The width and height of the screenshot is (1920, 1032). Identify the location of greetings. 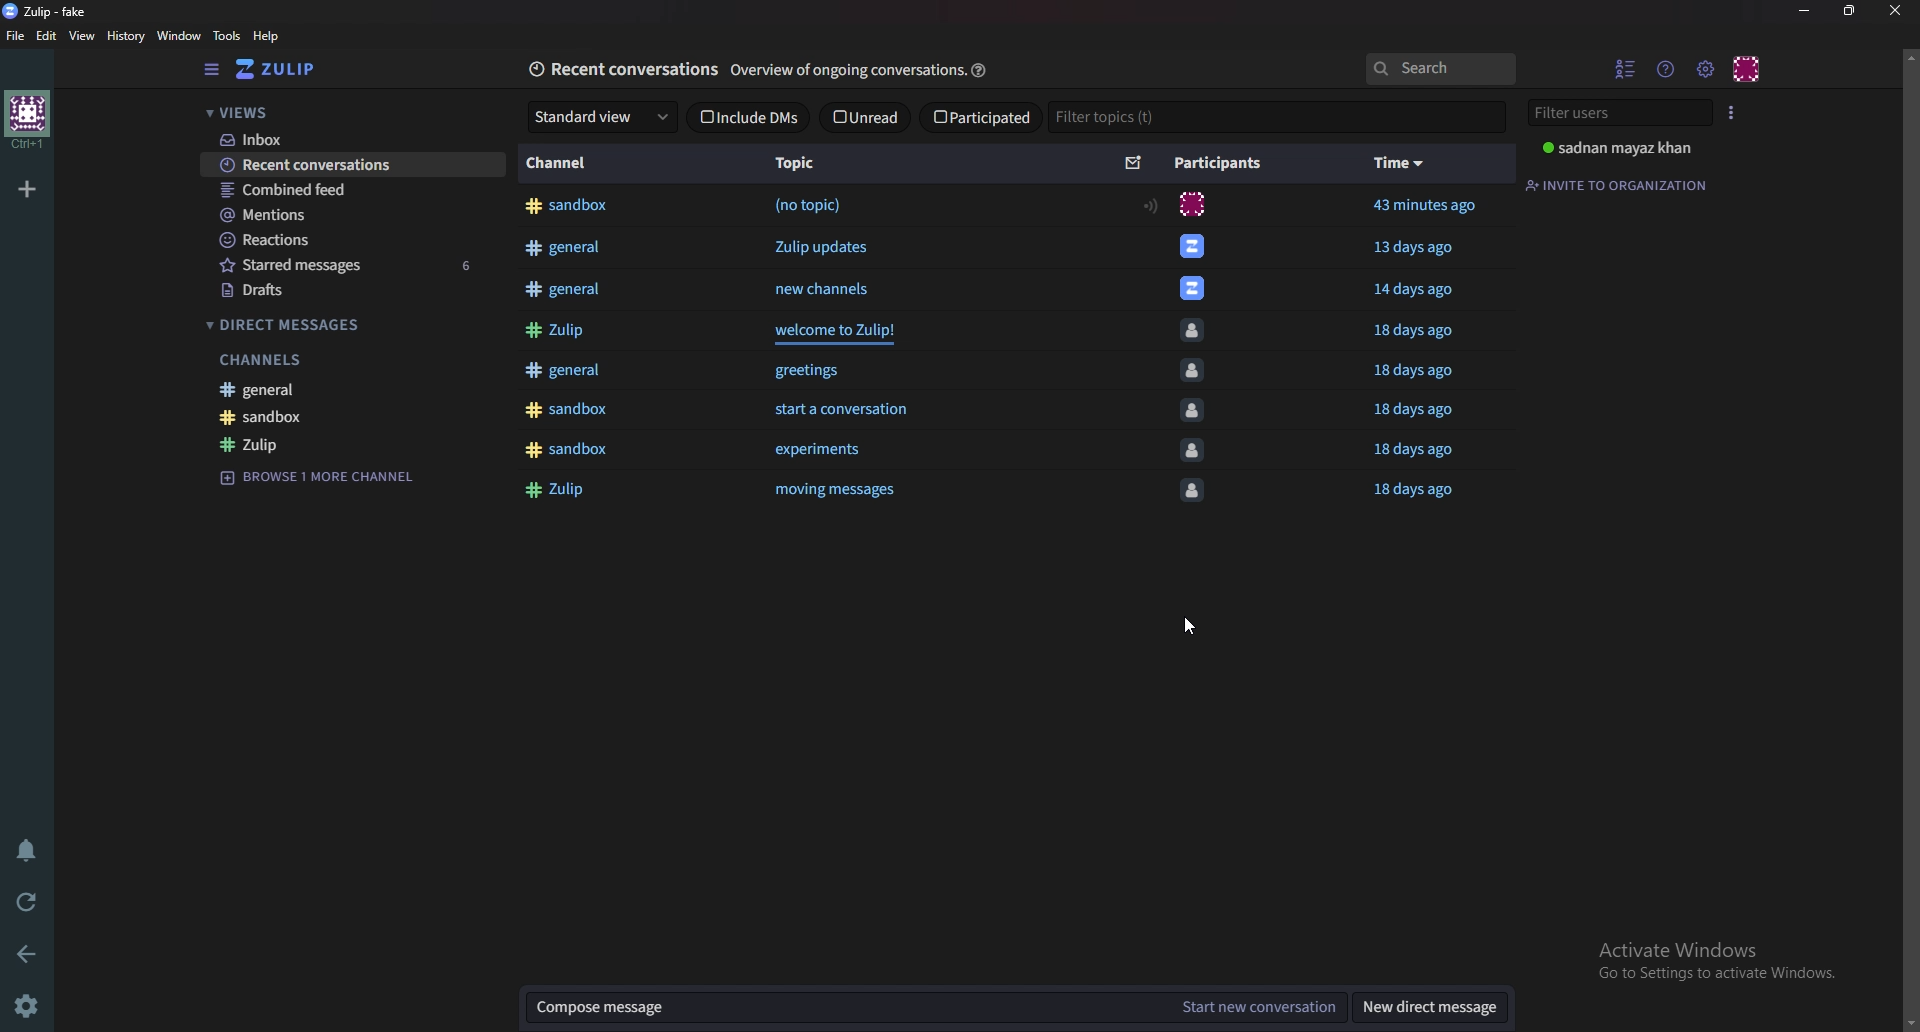
(807, 374).